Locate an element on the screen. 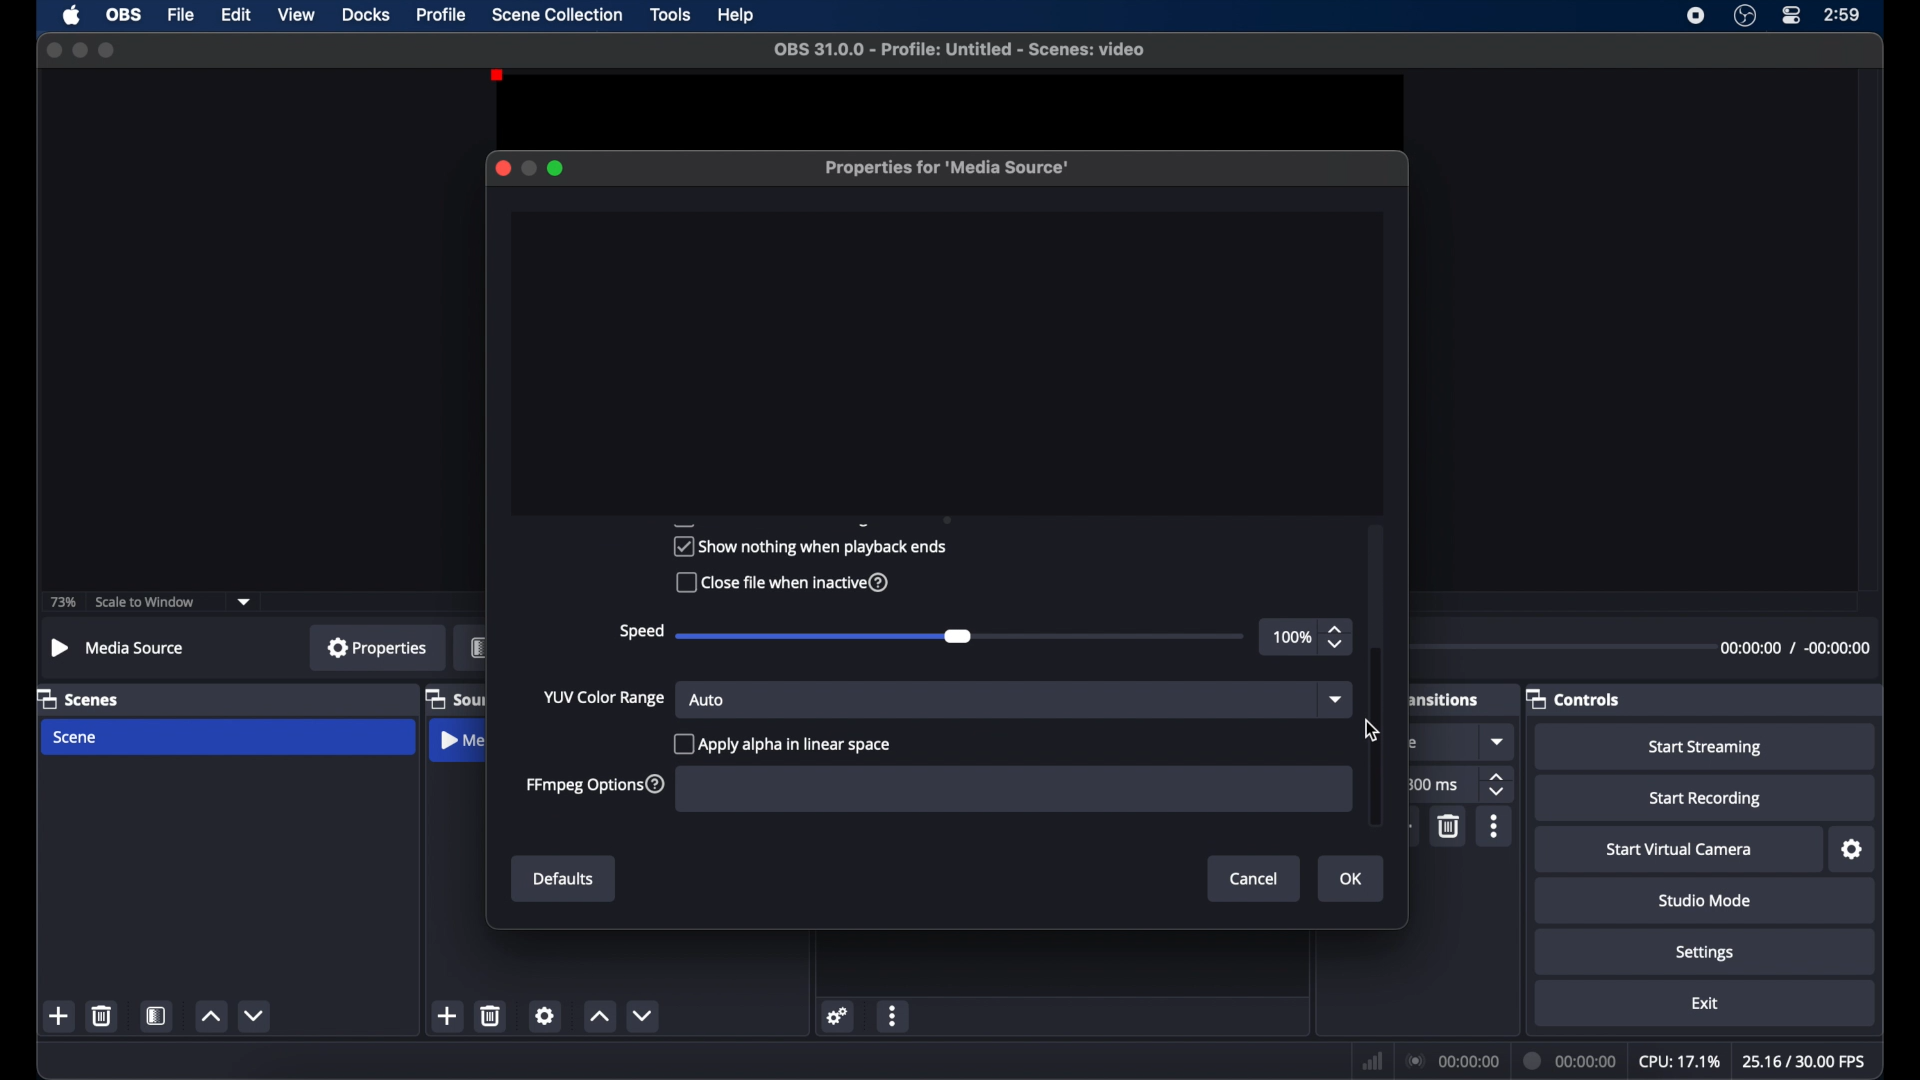  edit is located at coordinates (236, 16).